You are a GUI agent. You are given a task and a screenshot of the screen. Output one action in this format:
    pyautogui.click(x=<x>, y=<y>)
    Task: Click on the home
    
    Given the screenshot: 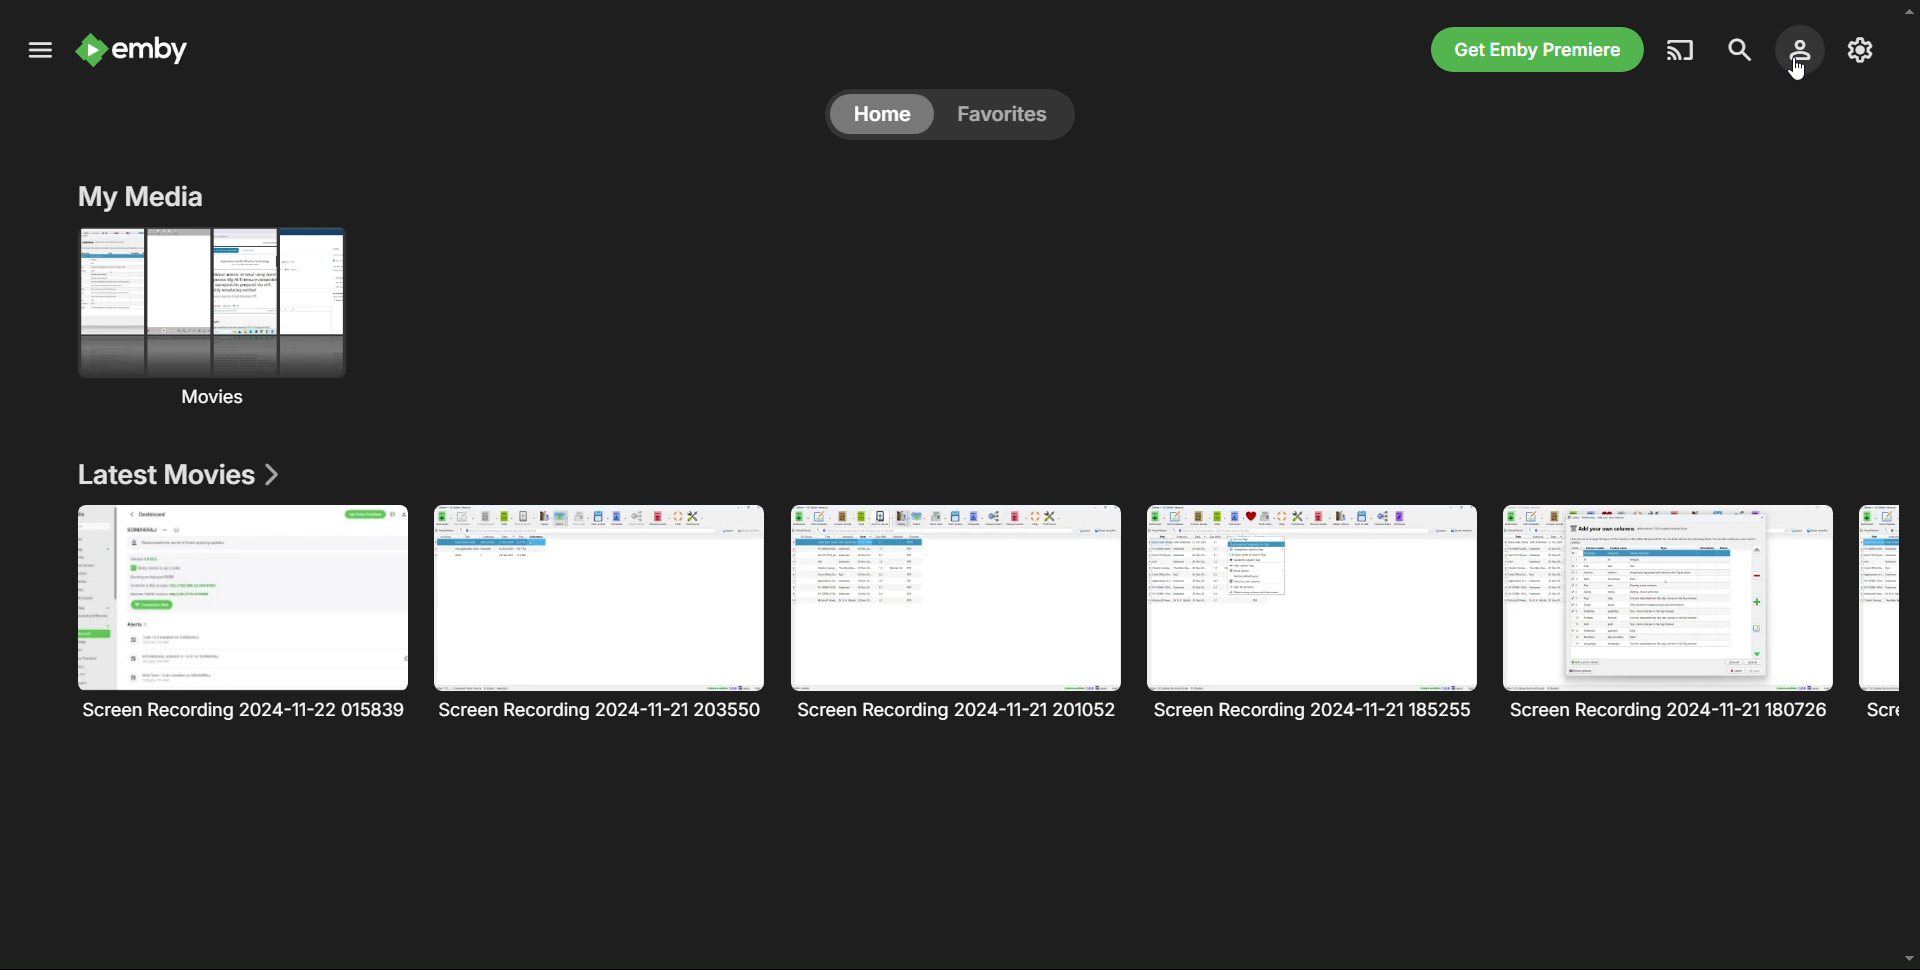 What is the action you would take?
    pyautogui.click(x=882, y=114)
    